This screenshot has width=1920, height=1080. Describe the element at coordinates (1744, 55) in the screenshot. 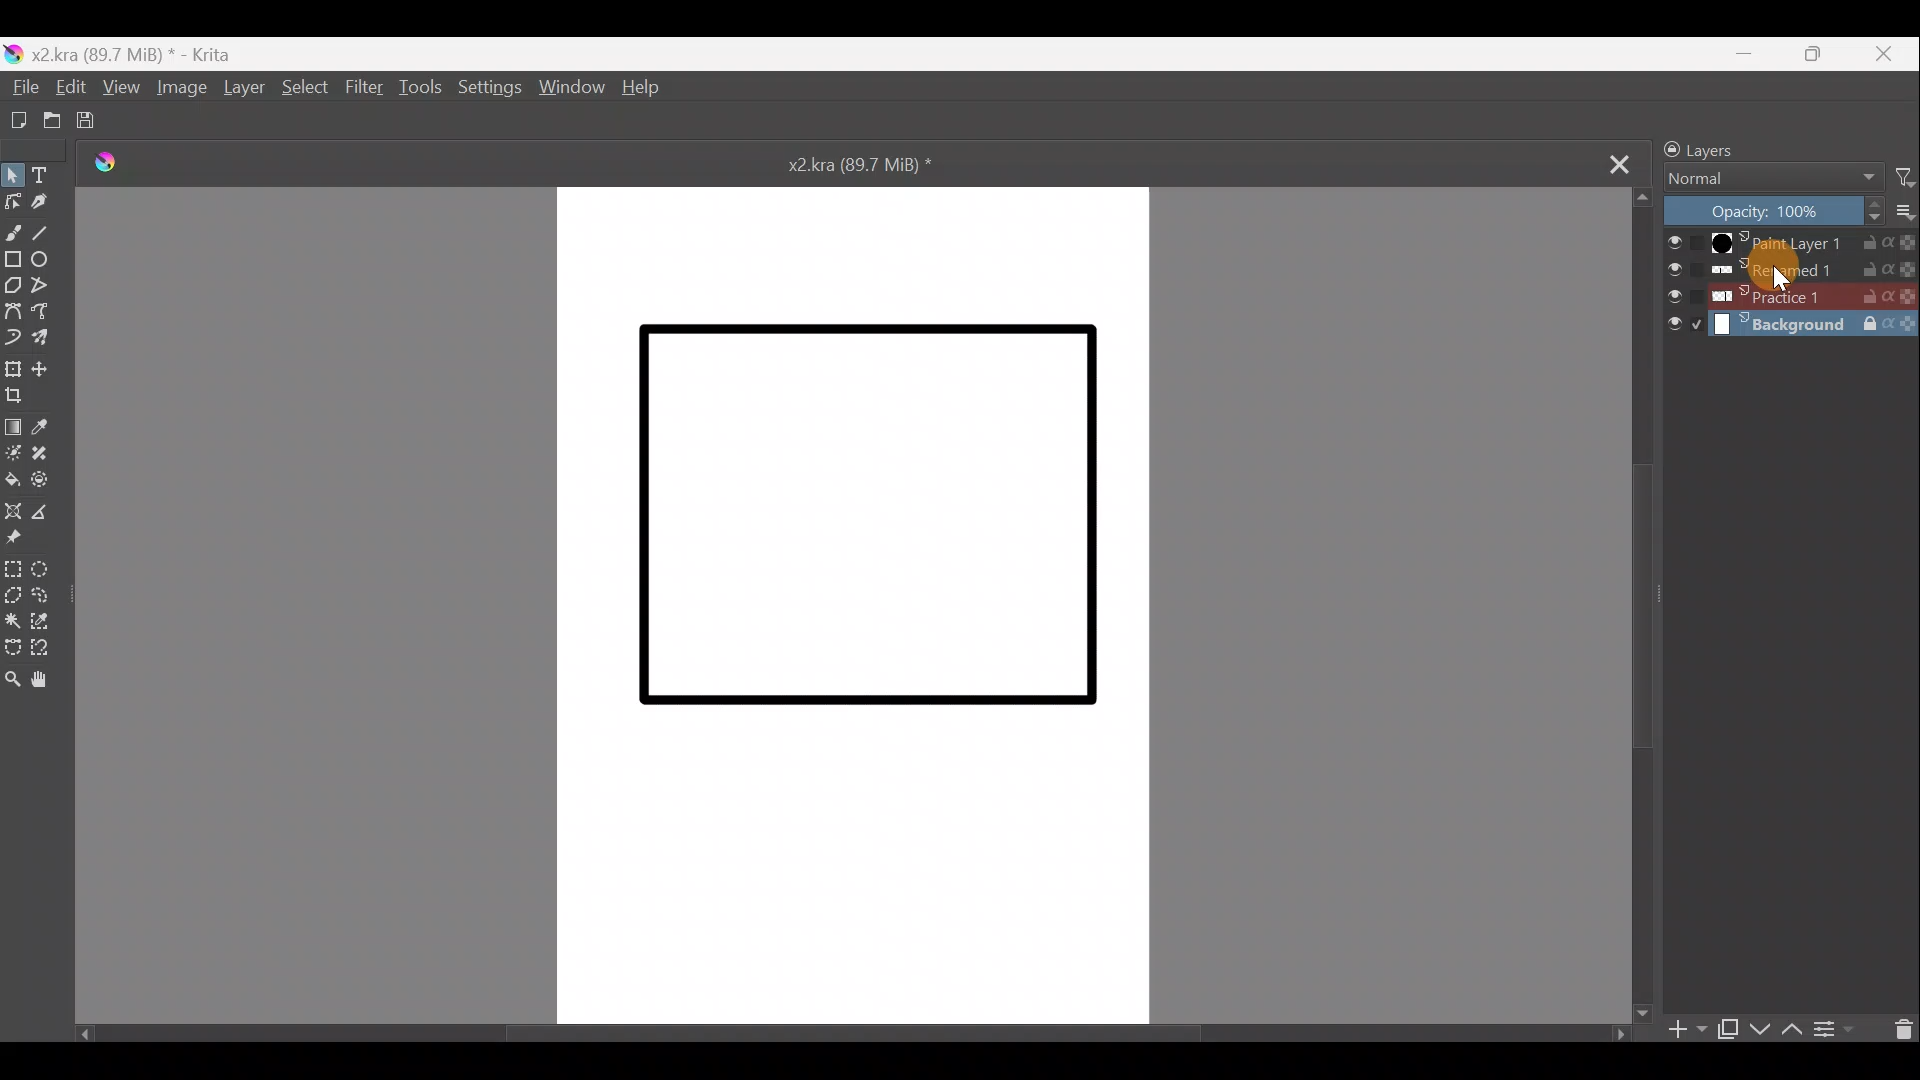

I see `Minimize` at that location.